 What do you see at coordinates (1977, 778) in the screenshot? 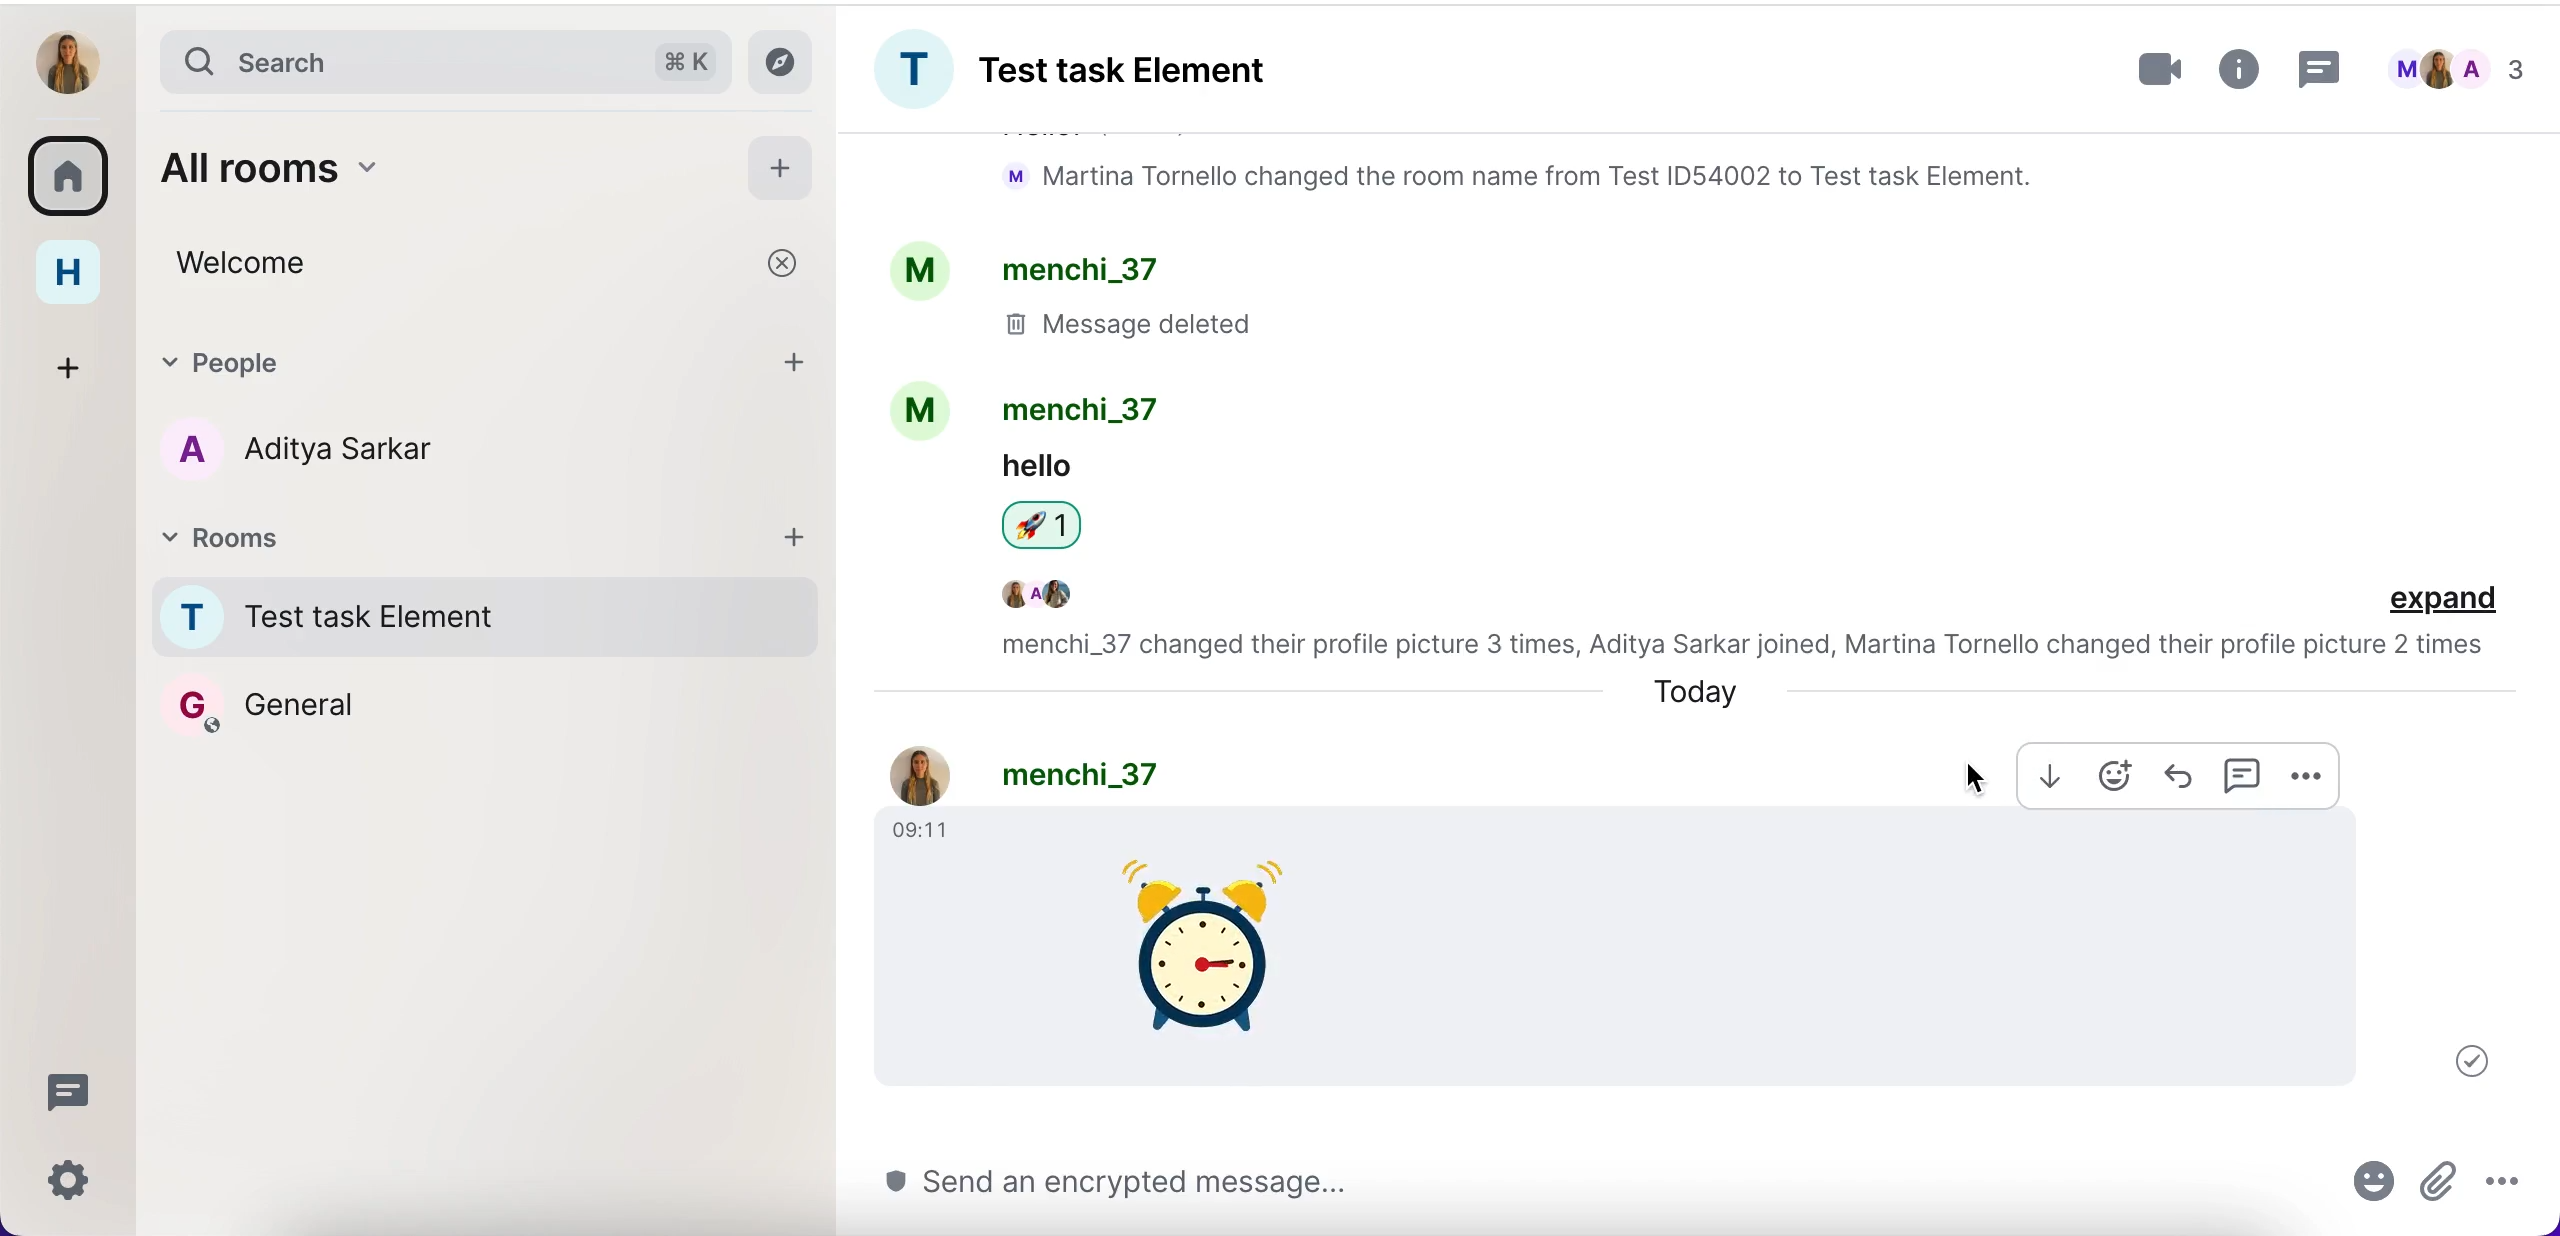
I see `cursor` at bounding box center [1977, 778].